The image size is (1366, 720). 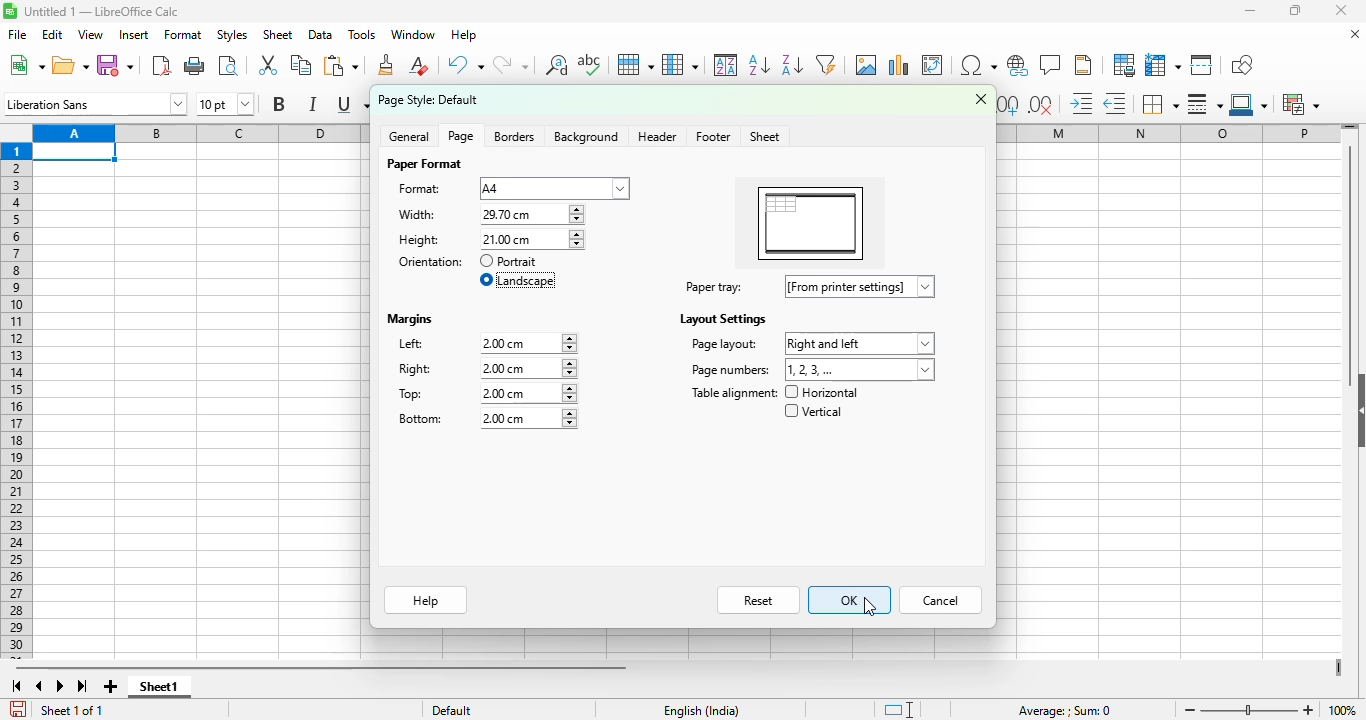 I want to click on general, so click(x=410, y=136).